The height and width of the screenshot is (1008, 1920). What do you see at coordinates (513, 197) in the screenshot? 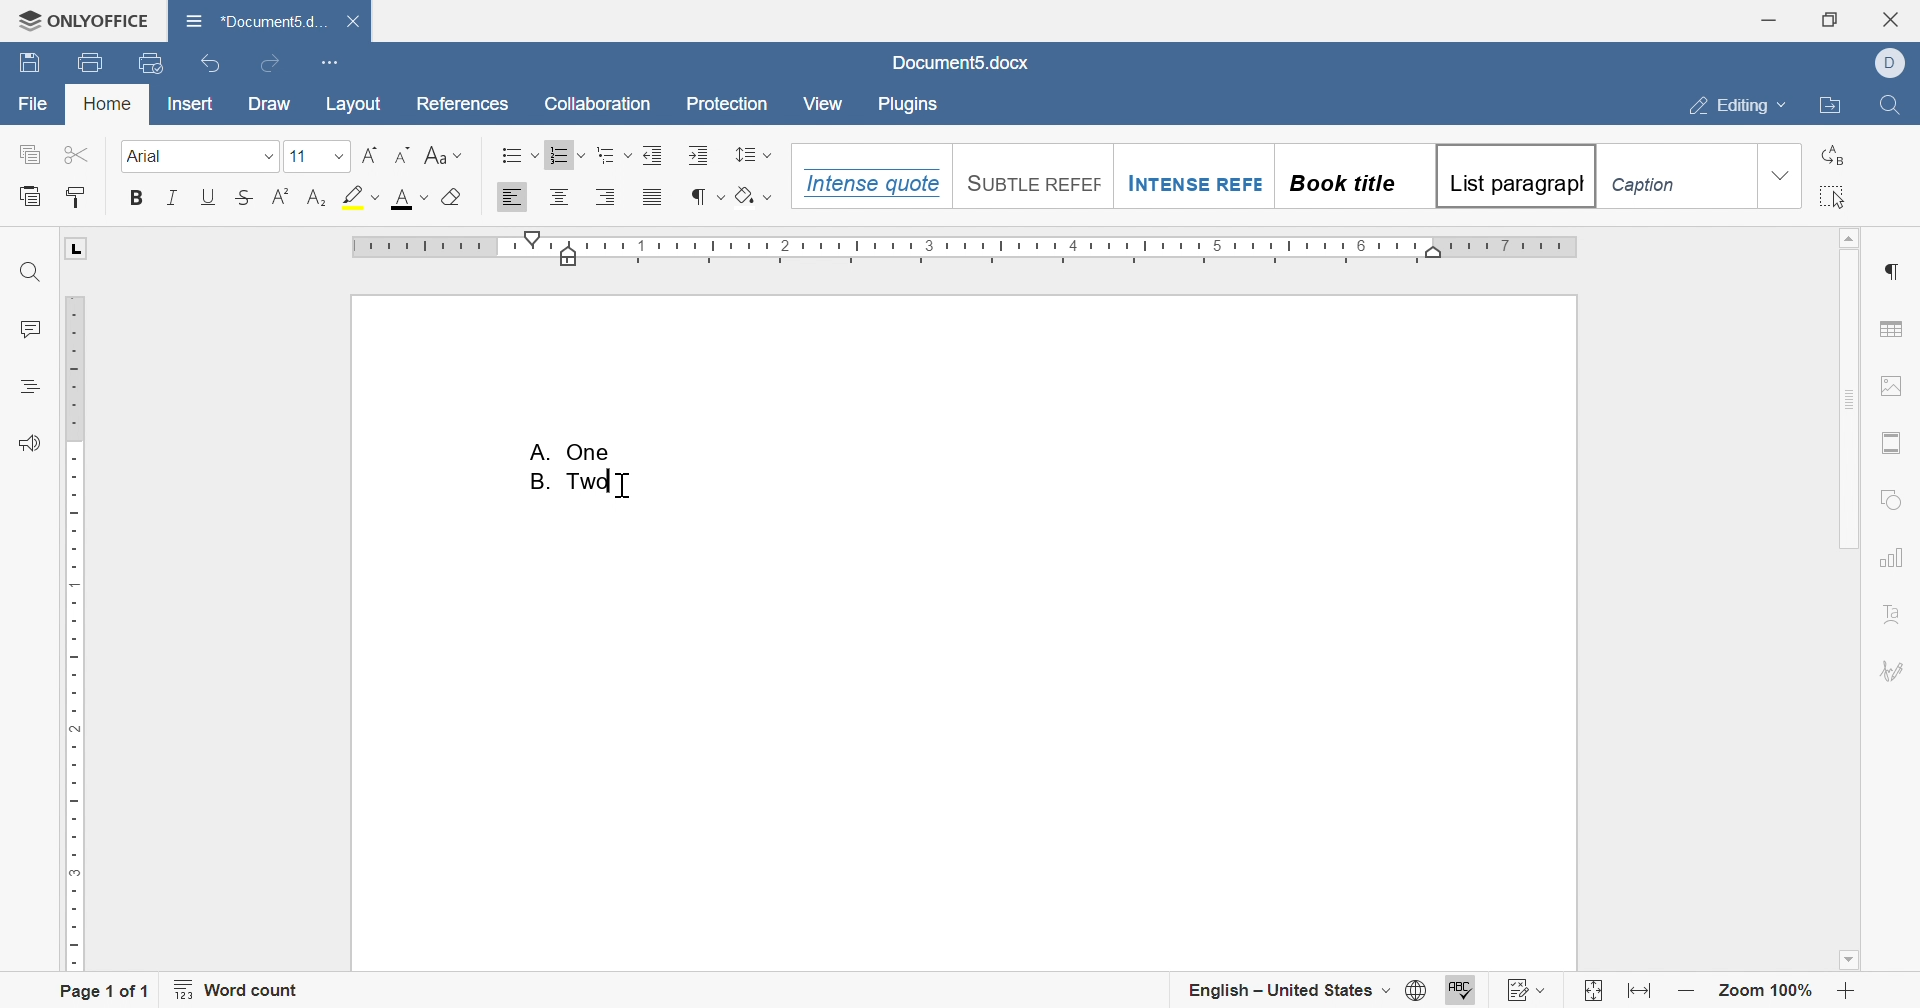
I see `Align Left` at bounding box center [513, 197].